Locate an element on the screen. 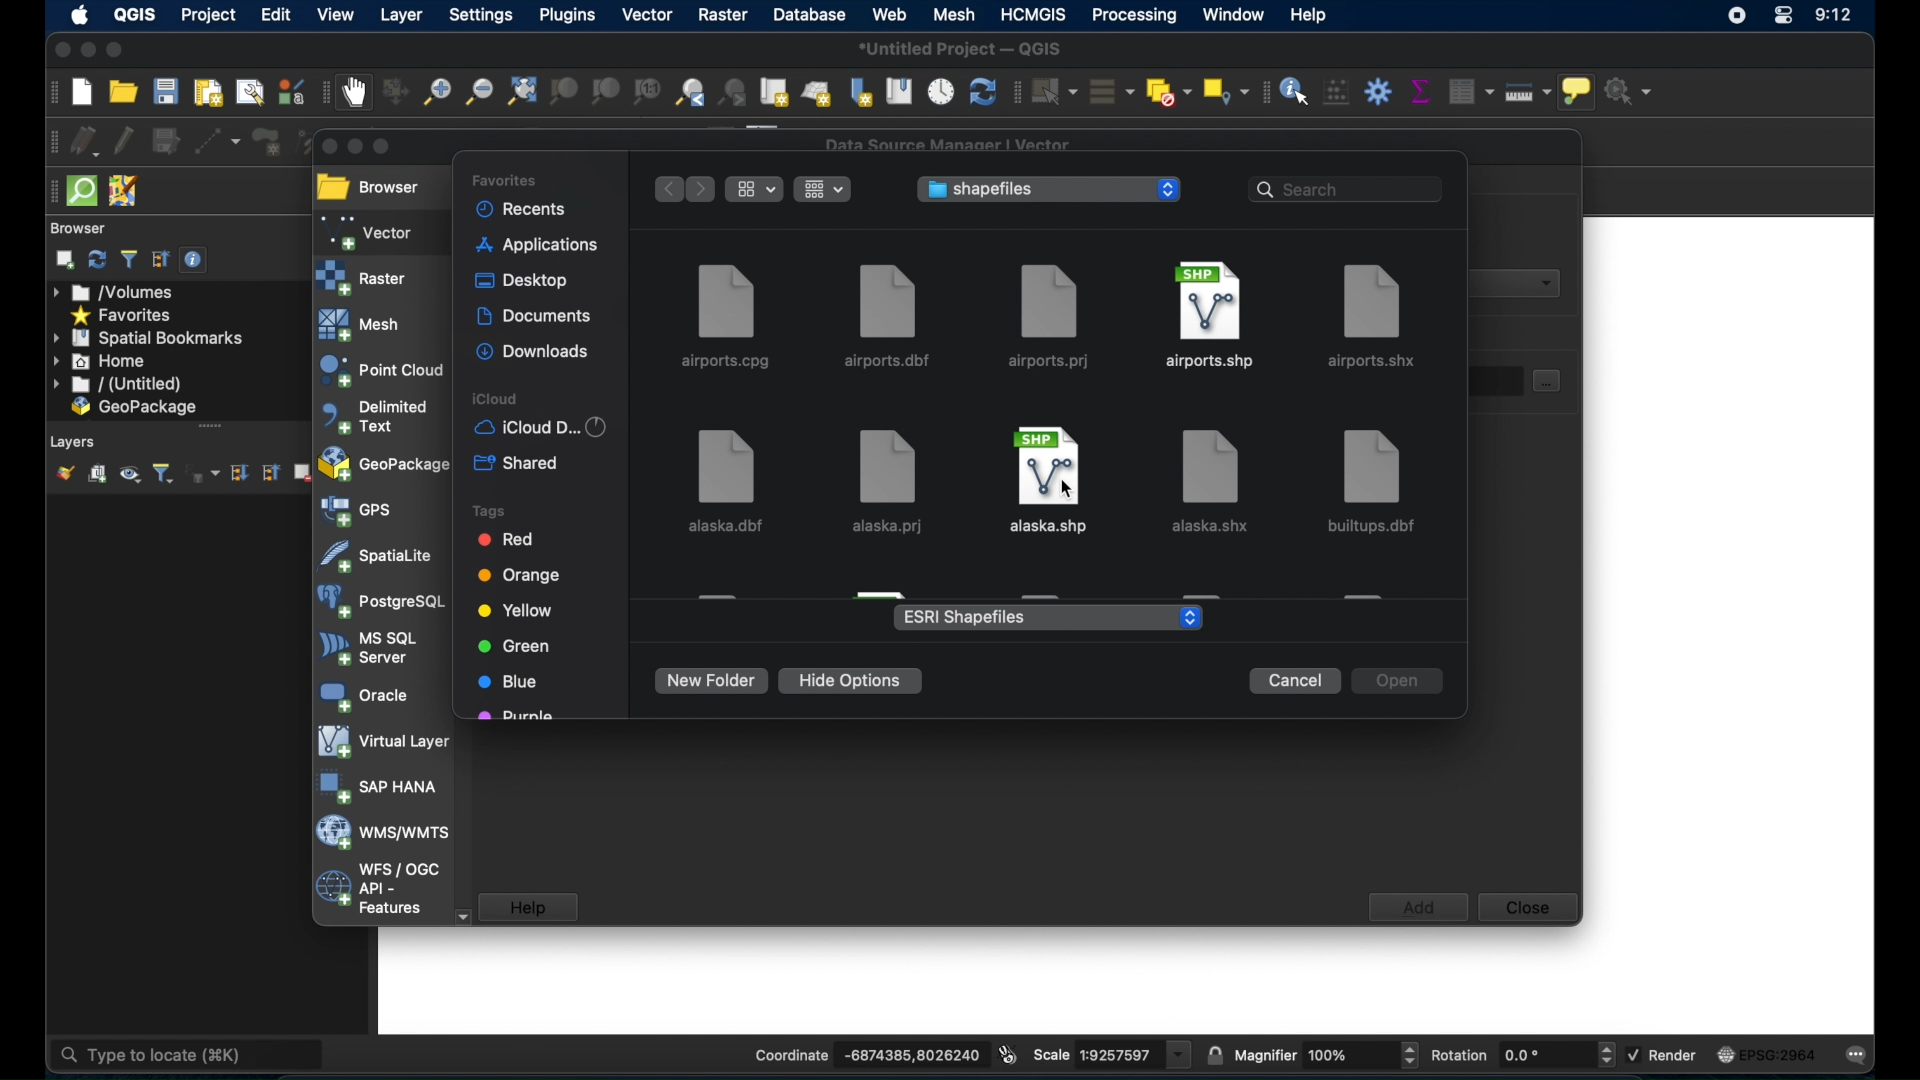  manage map themes is located at coordinates (130, 476).